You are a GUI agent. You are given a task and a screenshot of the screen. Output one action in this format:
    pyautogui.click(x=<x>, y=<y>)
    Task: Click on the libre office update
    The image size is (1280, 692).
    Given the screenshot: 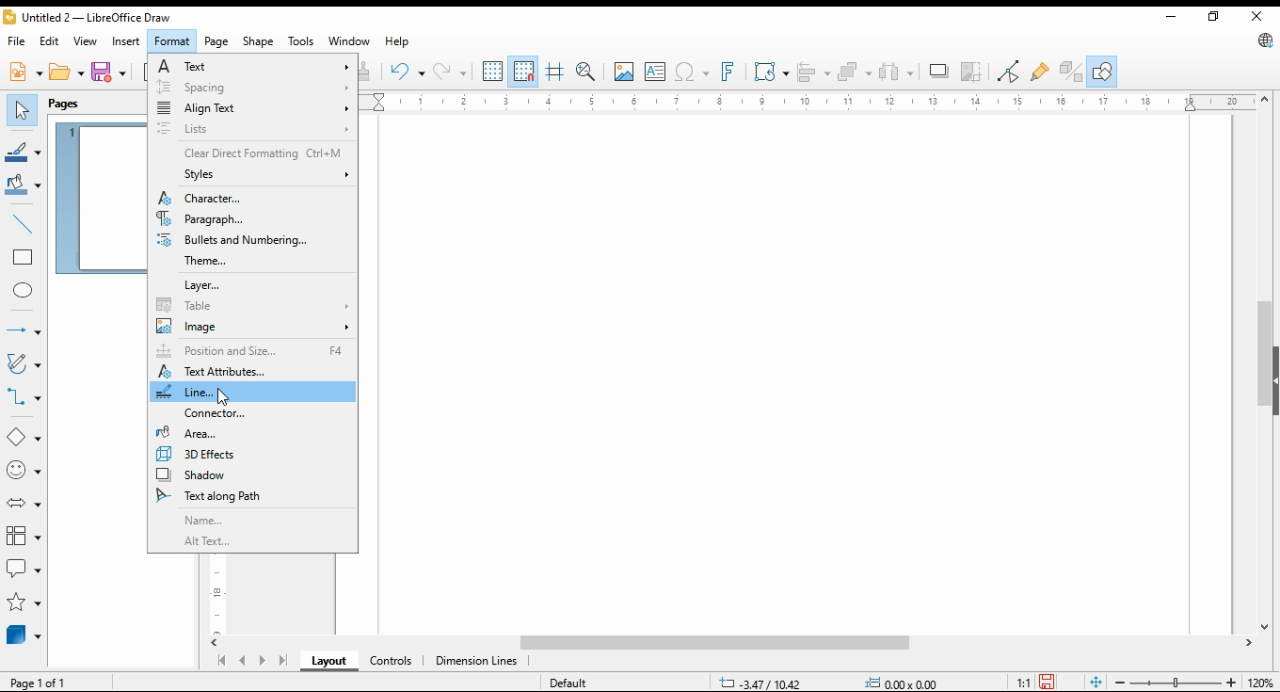 What is the action you would take?
    pyautogui.click(x=1264, y=40)
    